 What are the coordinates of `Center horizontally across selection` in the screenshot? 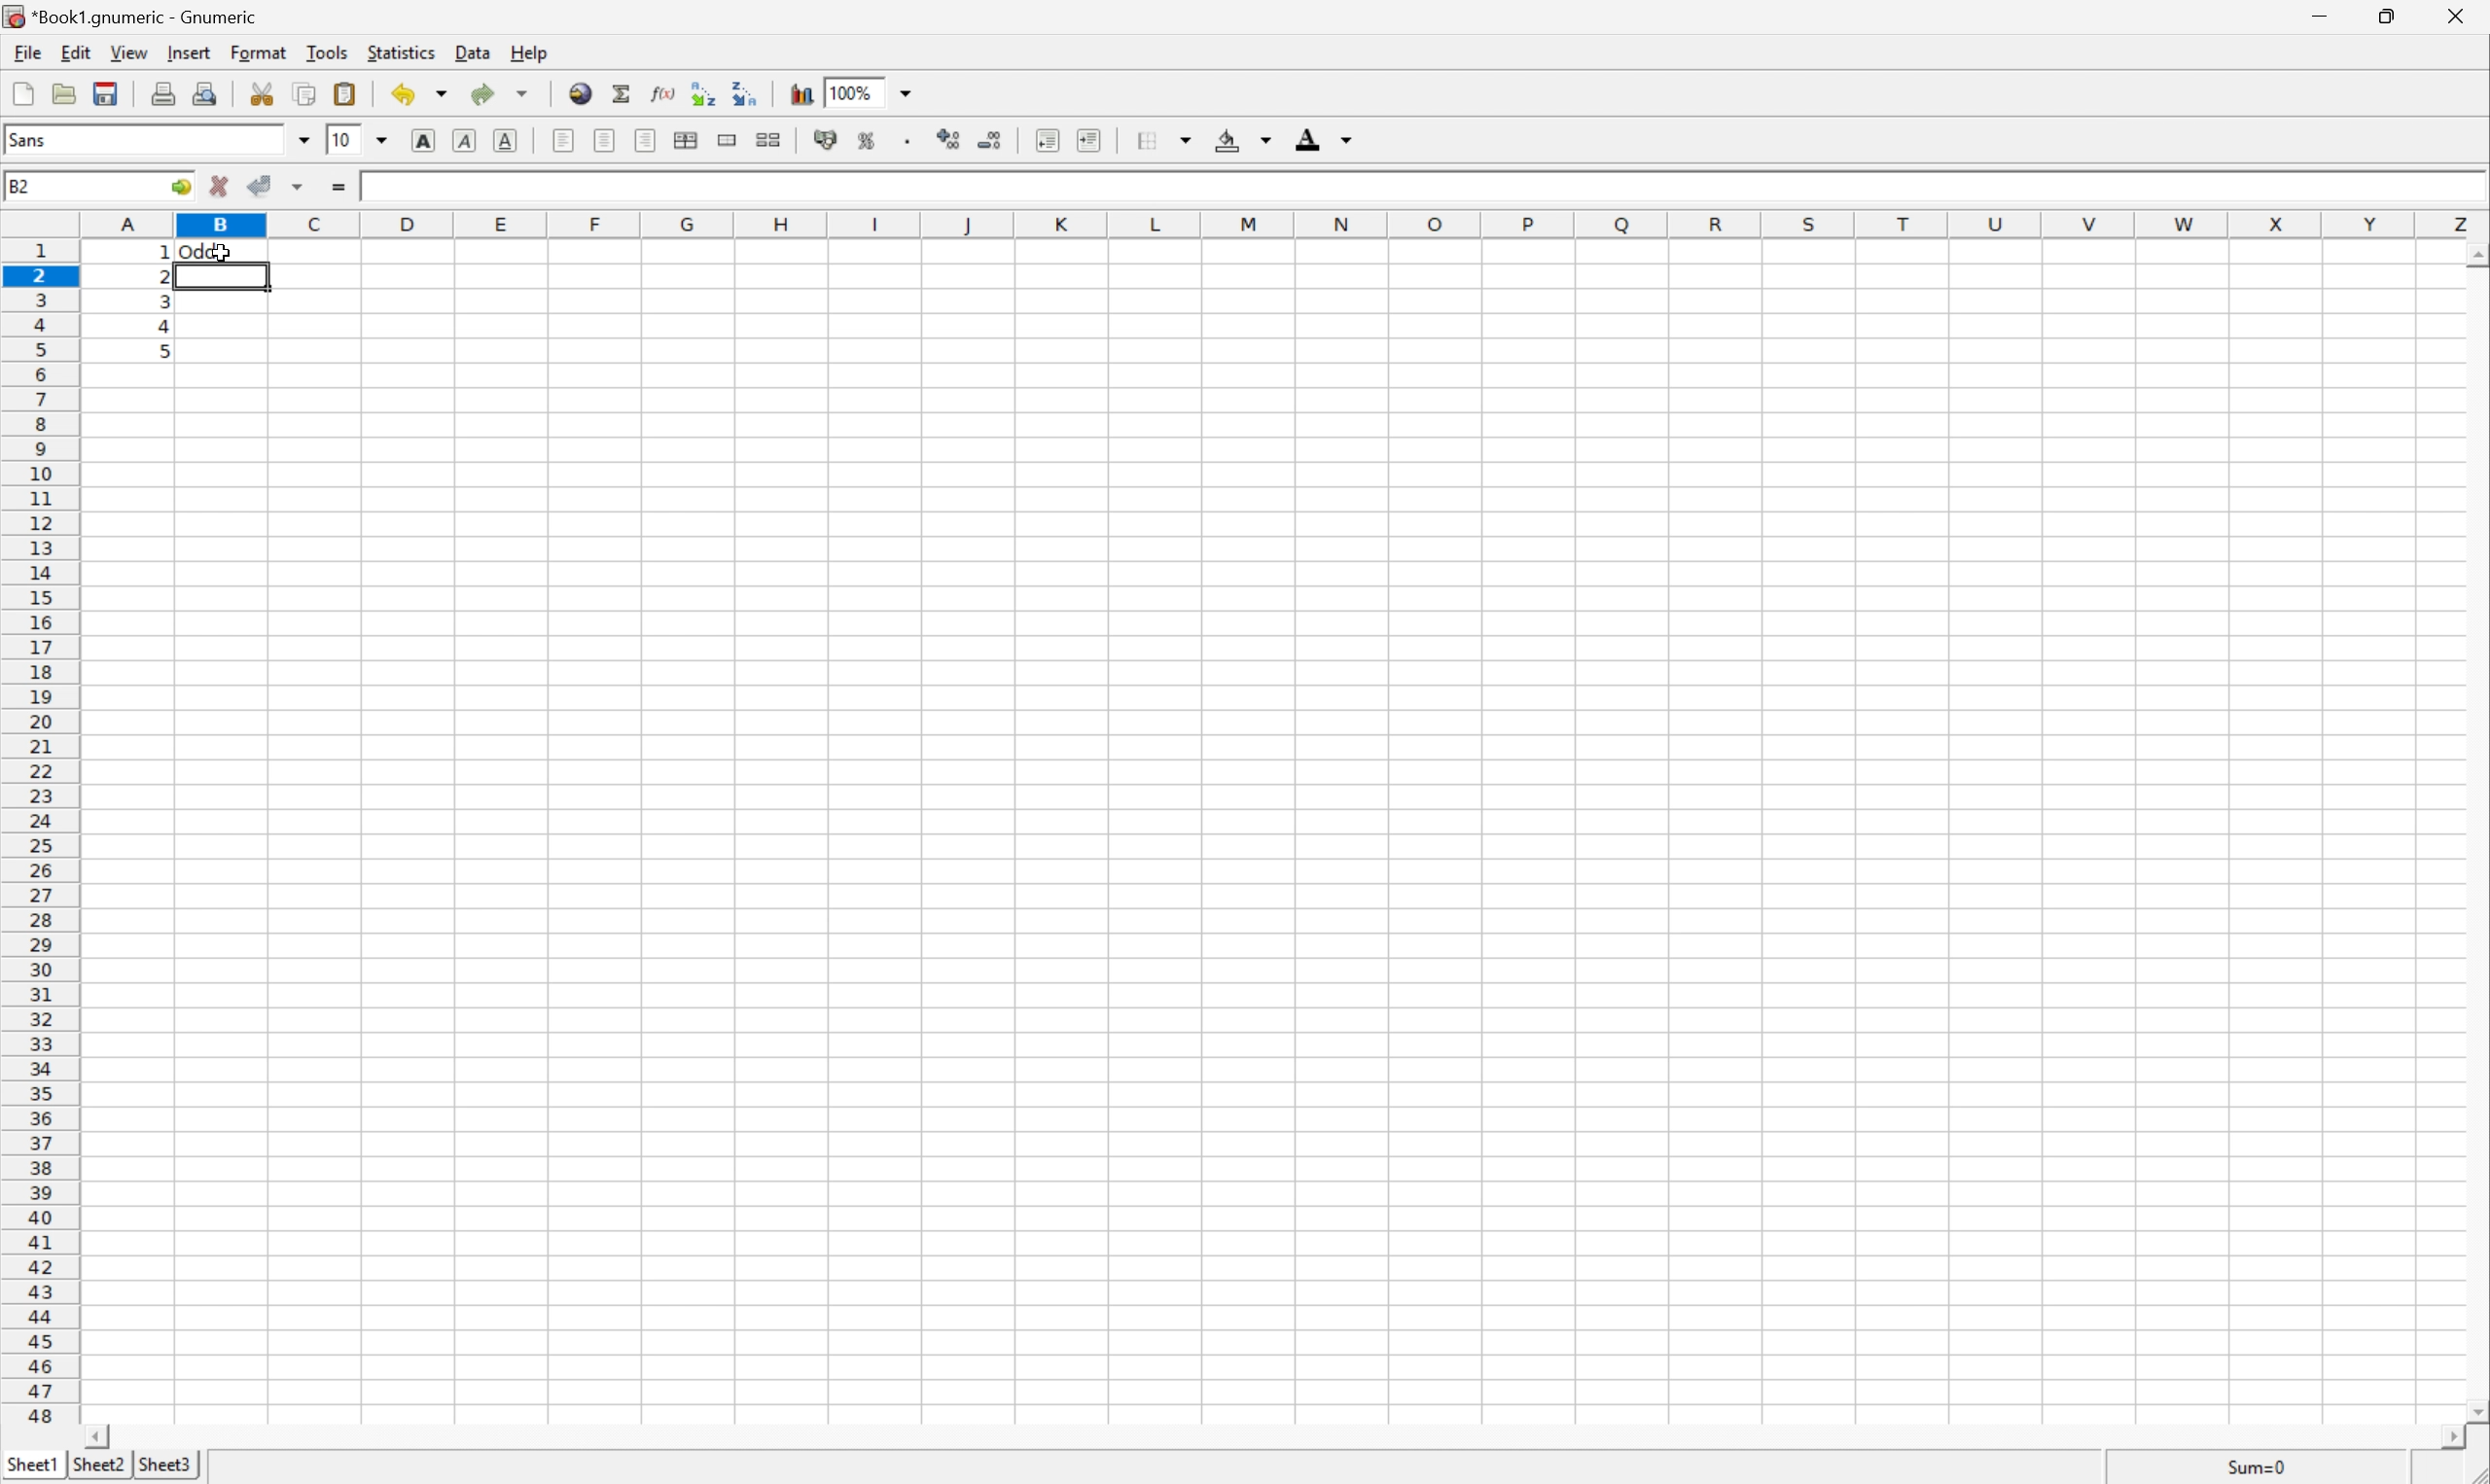 It's located at (690, 140).